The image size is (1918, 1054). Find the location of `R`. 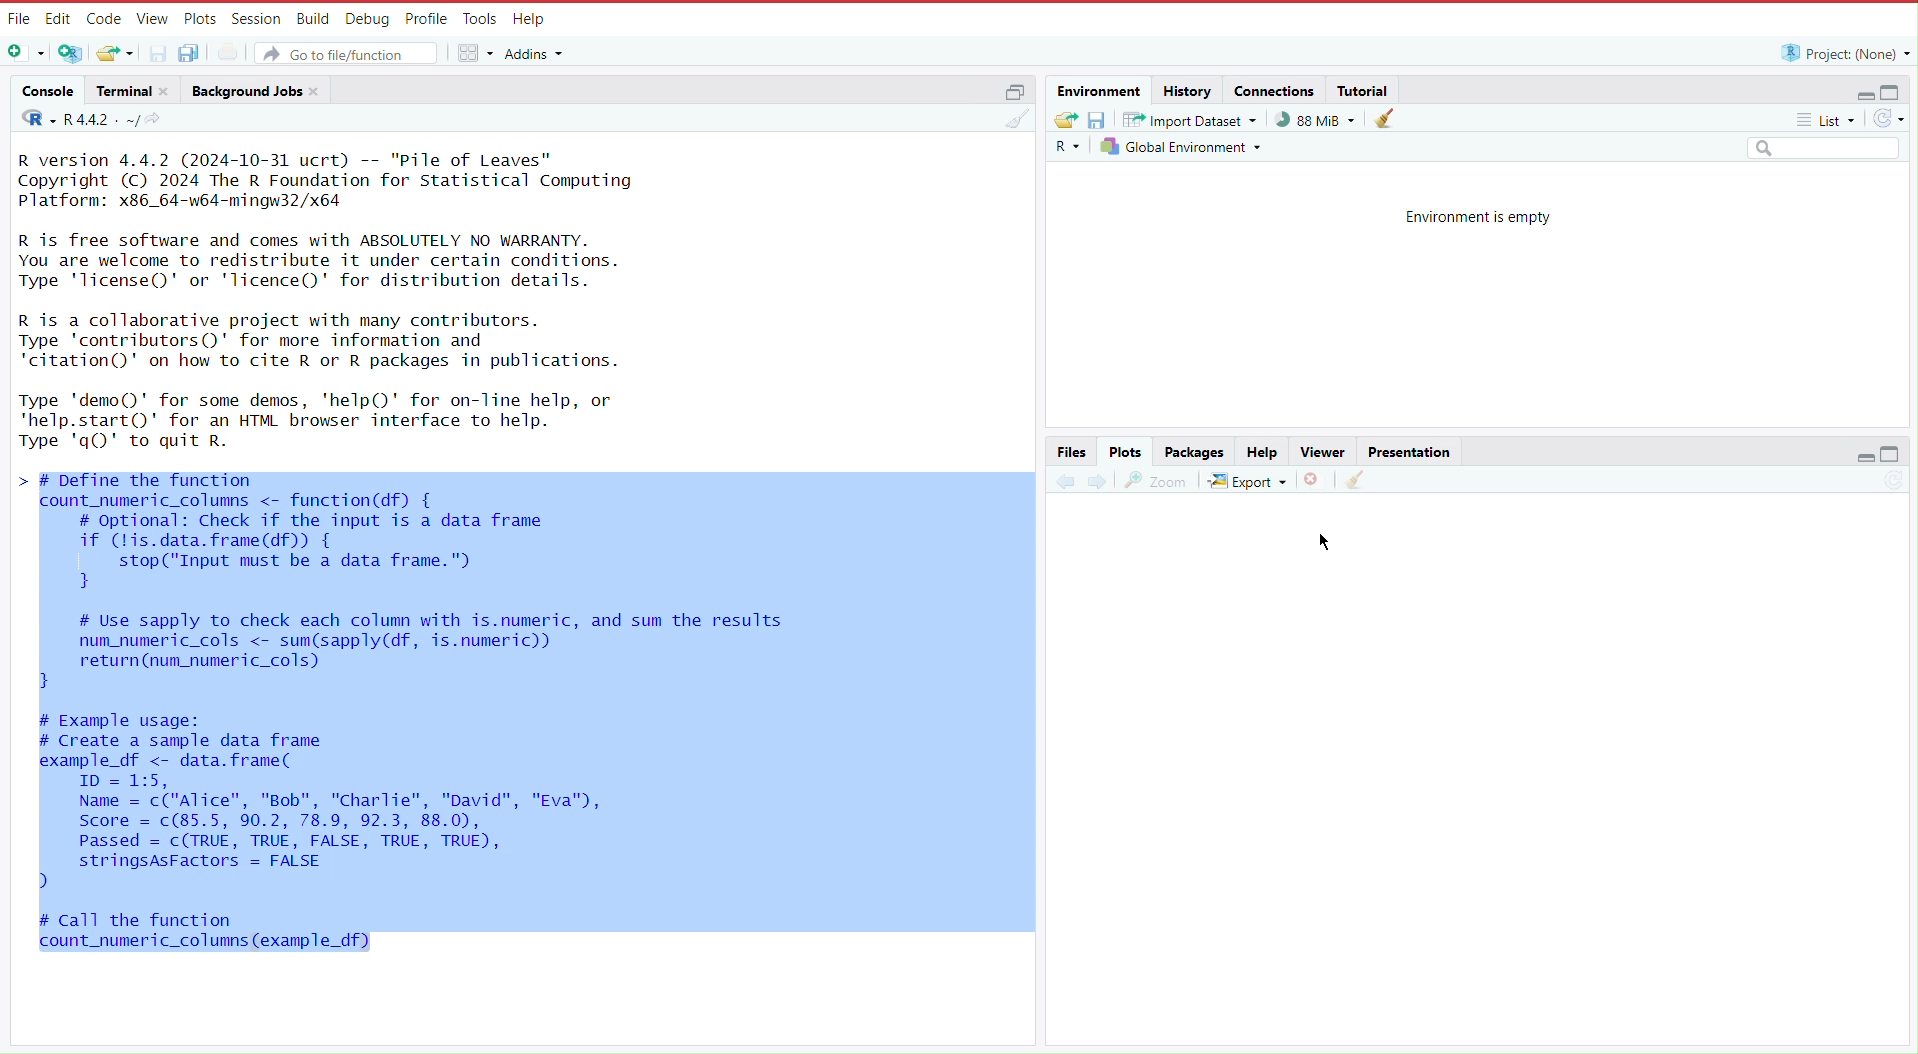

R is located at coordinates (1070, 147).